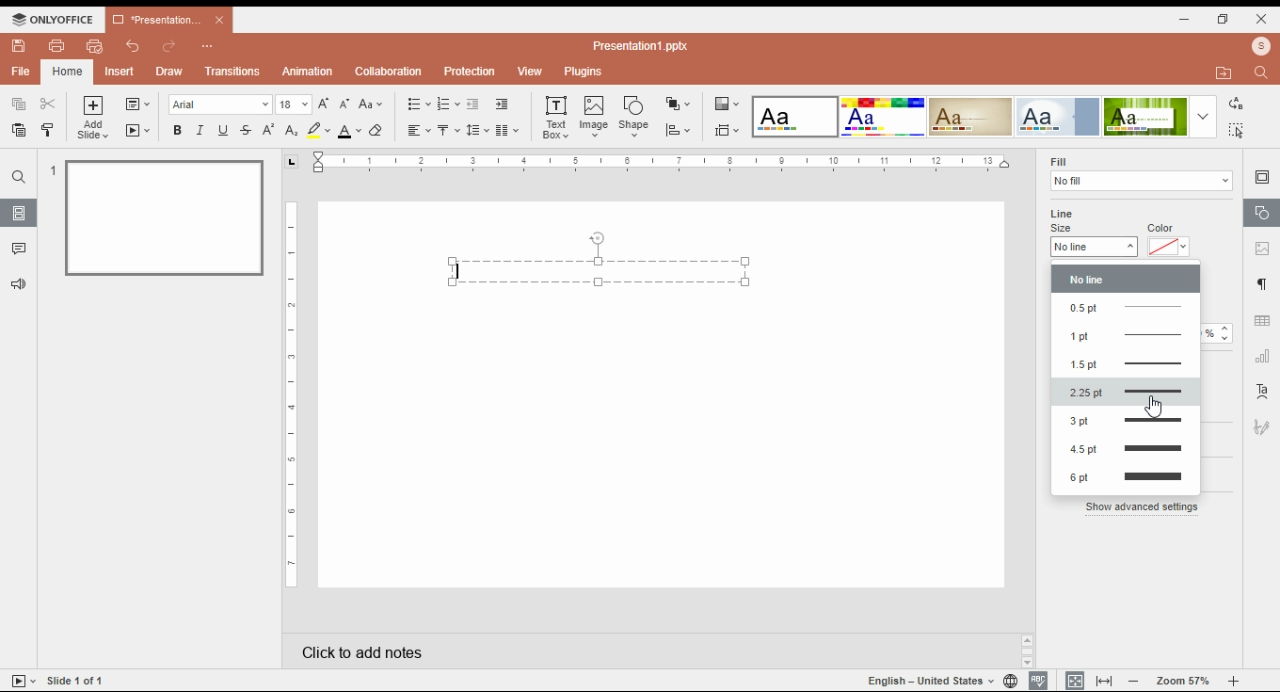 The height and width of the screenshot is (692, 1280). What do you see at coordinates (293, 104) in the screenshot?
I see `font size` at bounding box center [293, 104].